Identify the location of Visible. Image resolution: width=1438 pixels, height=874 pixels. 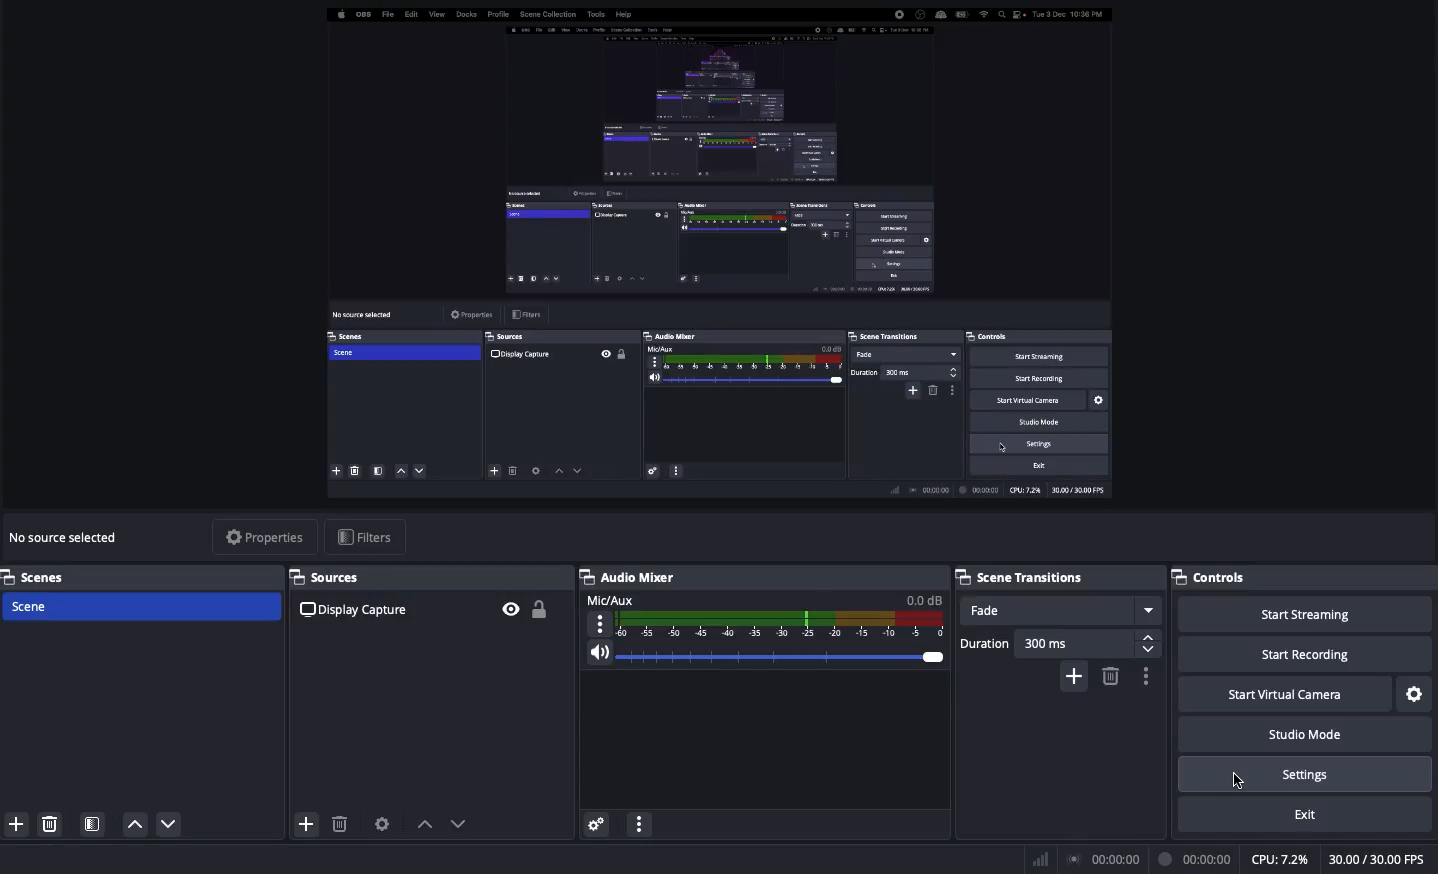
(510, 610).